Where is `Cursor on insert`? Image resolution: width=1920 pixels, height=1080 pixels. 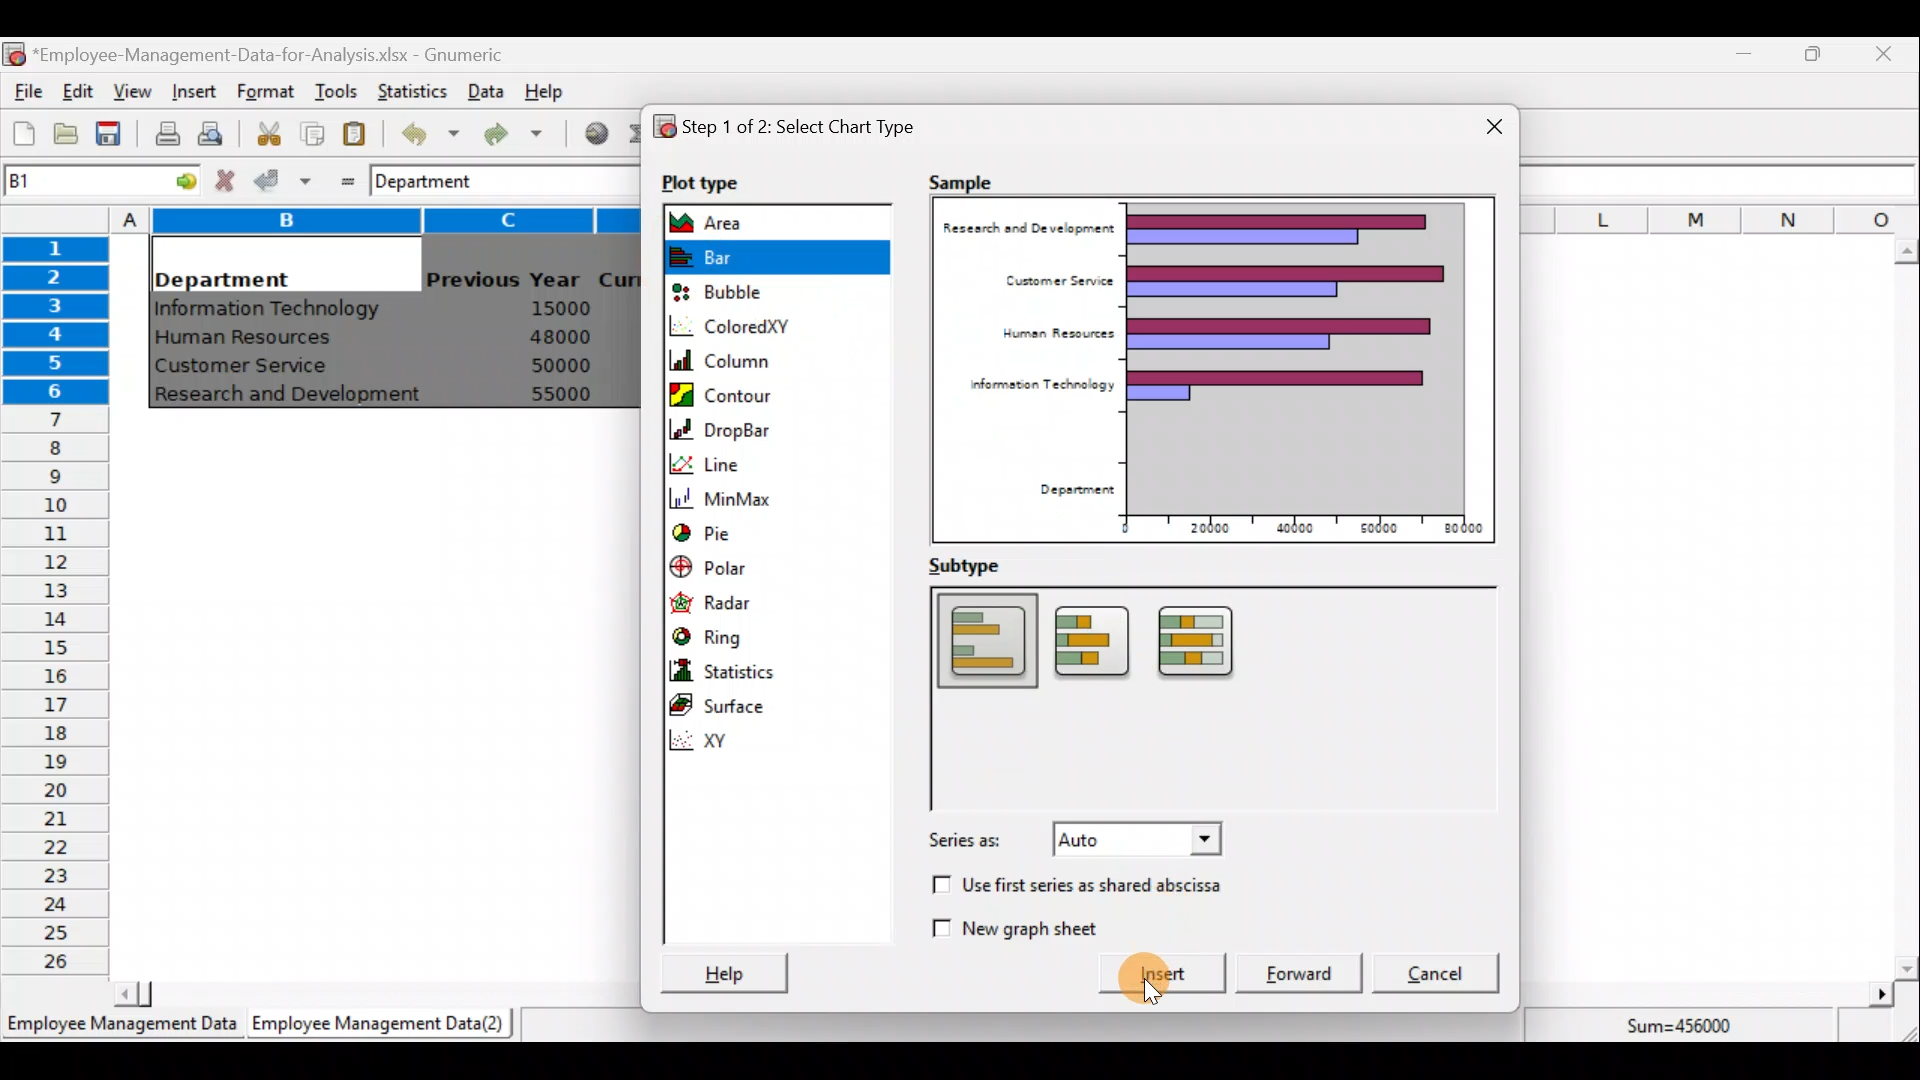
Cursor on insert is located at coordinates (1183, 981).